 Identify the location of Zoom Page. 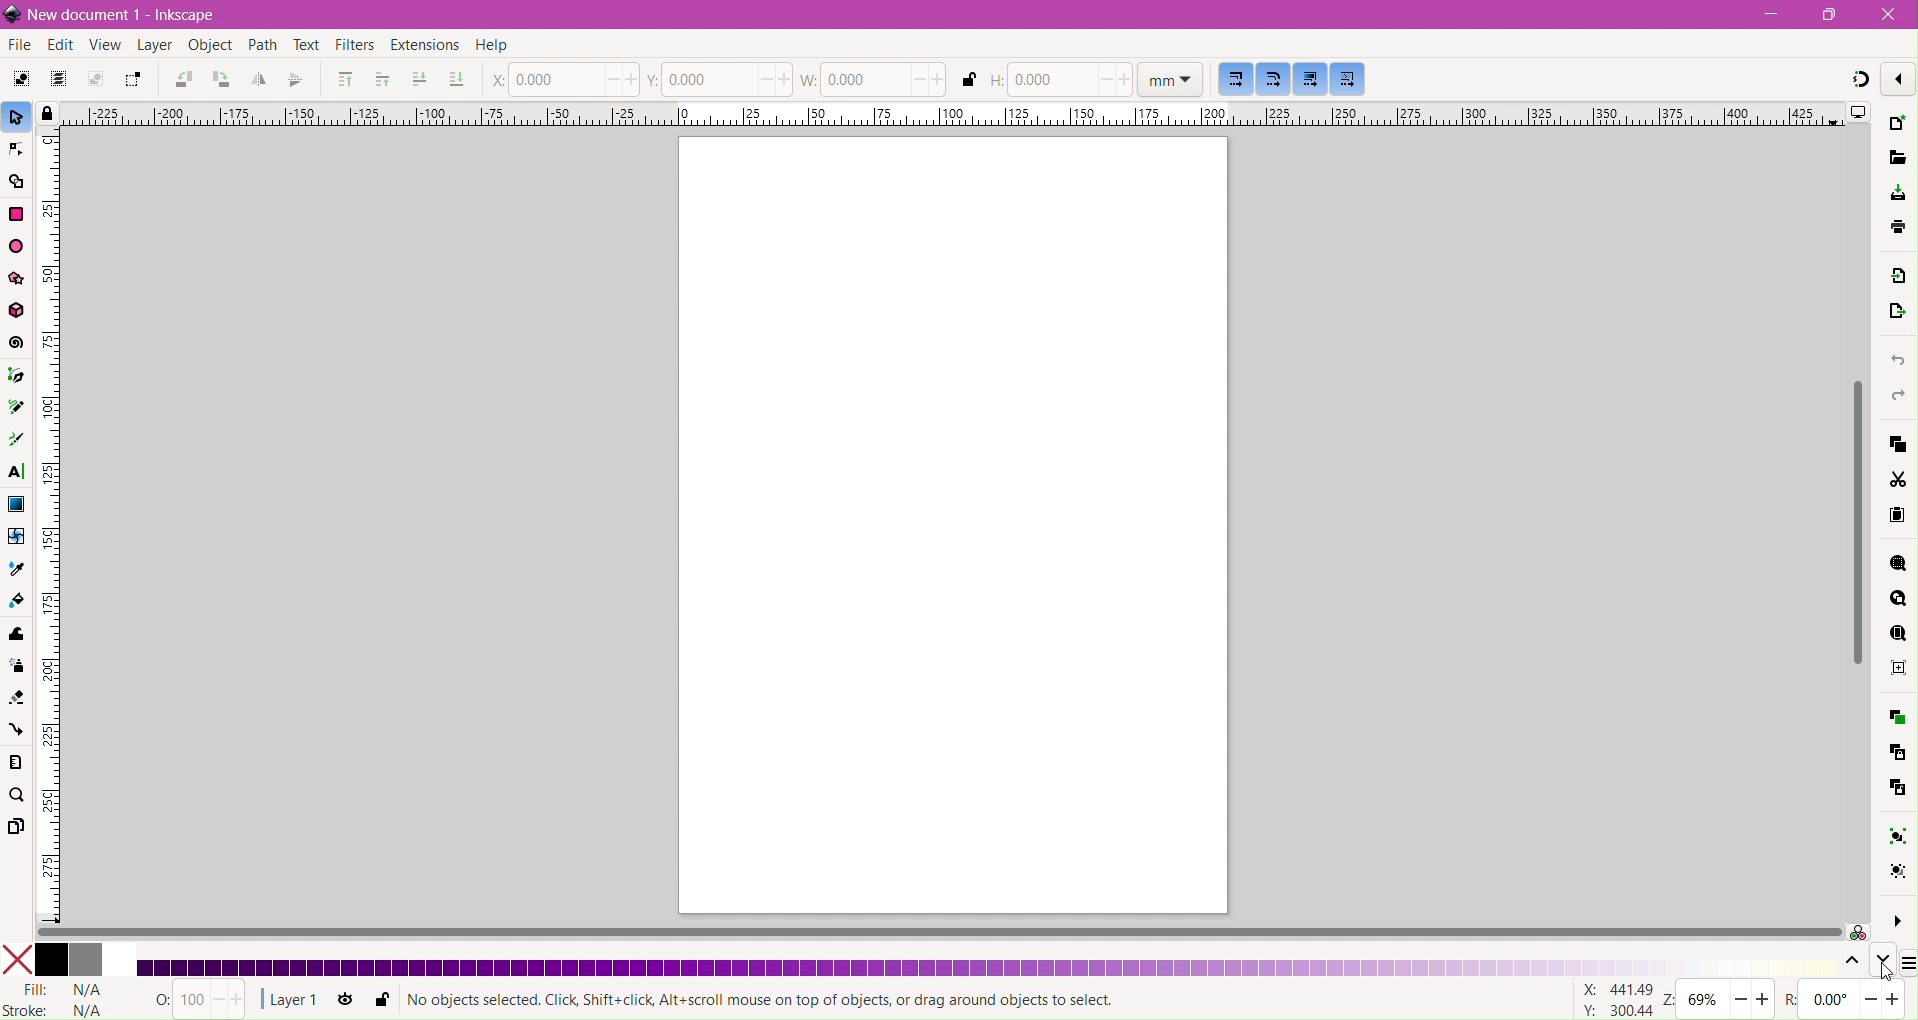
(1896, 634).